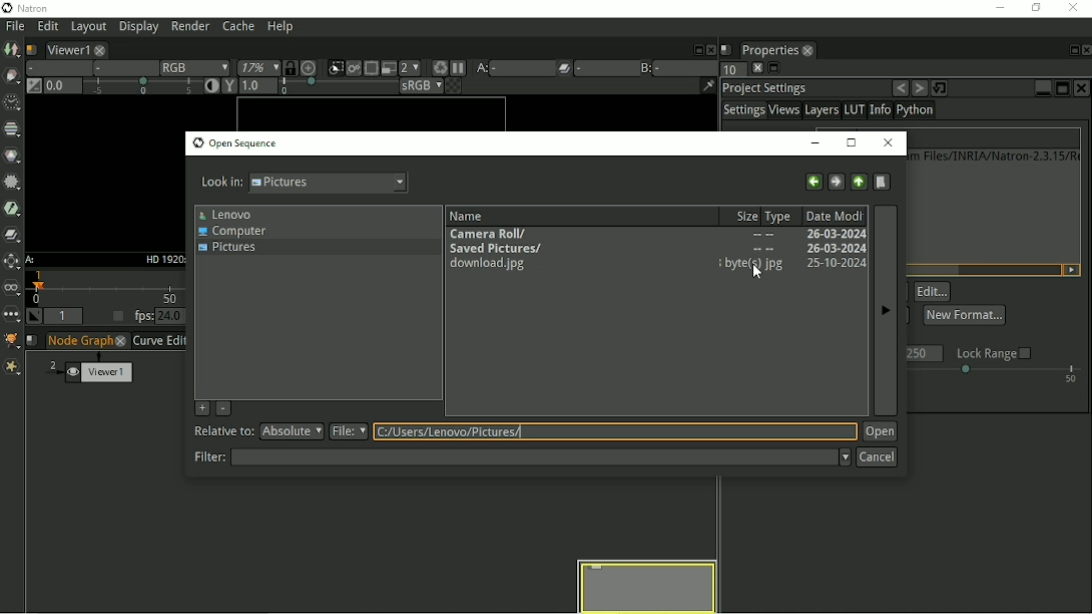  I want to click on Script name, so click(31, 48).